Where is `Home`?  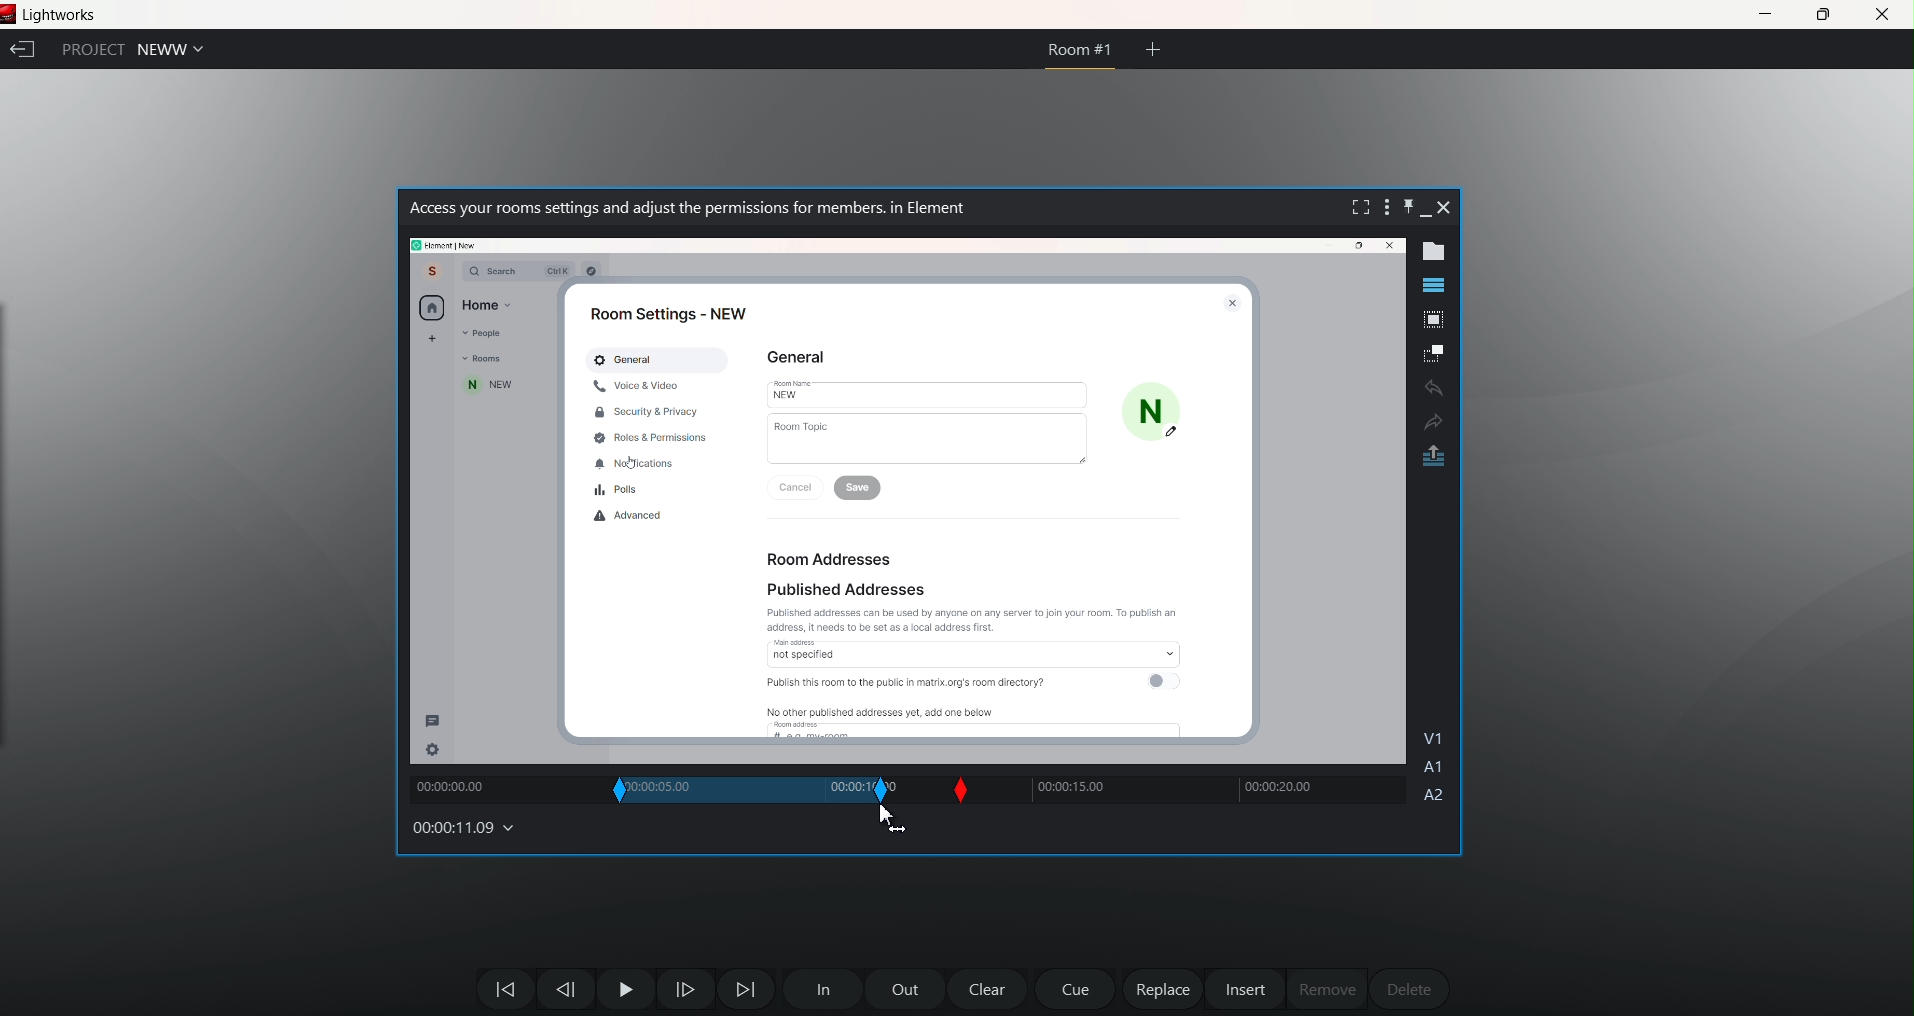 Home is located at coordinates (488, 305).